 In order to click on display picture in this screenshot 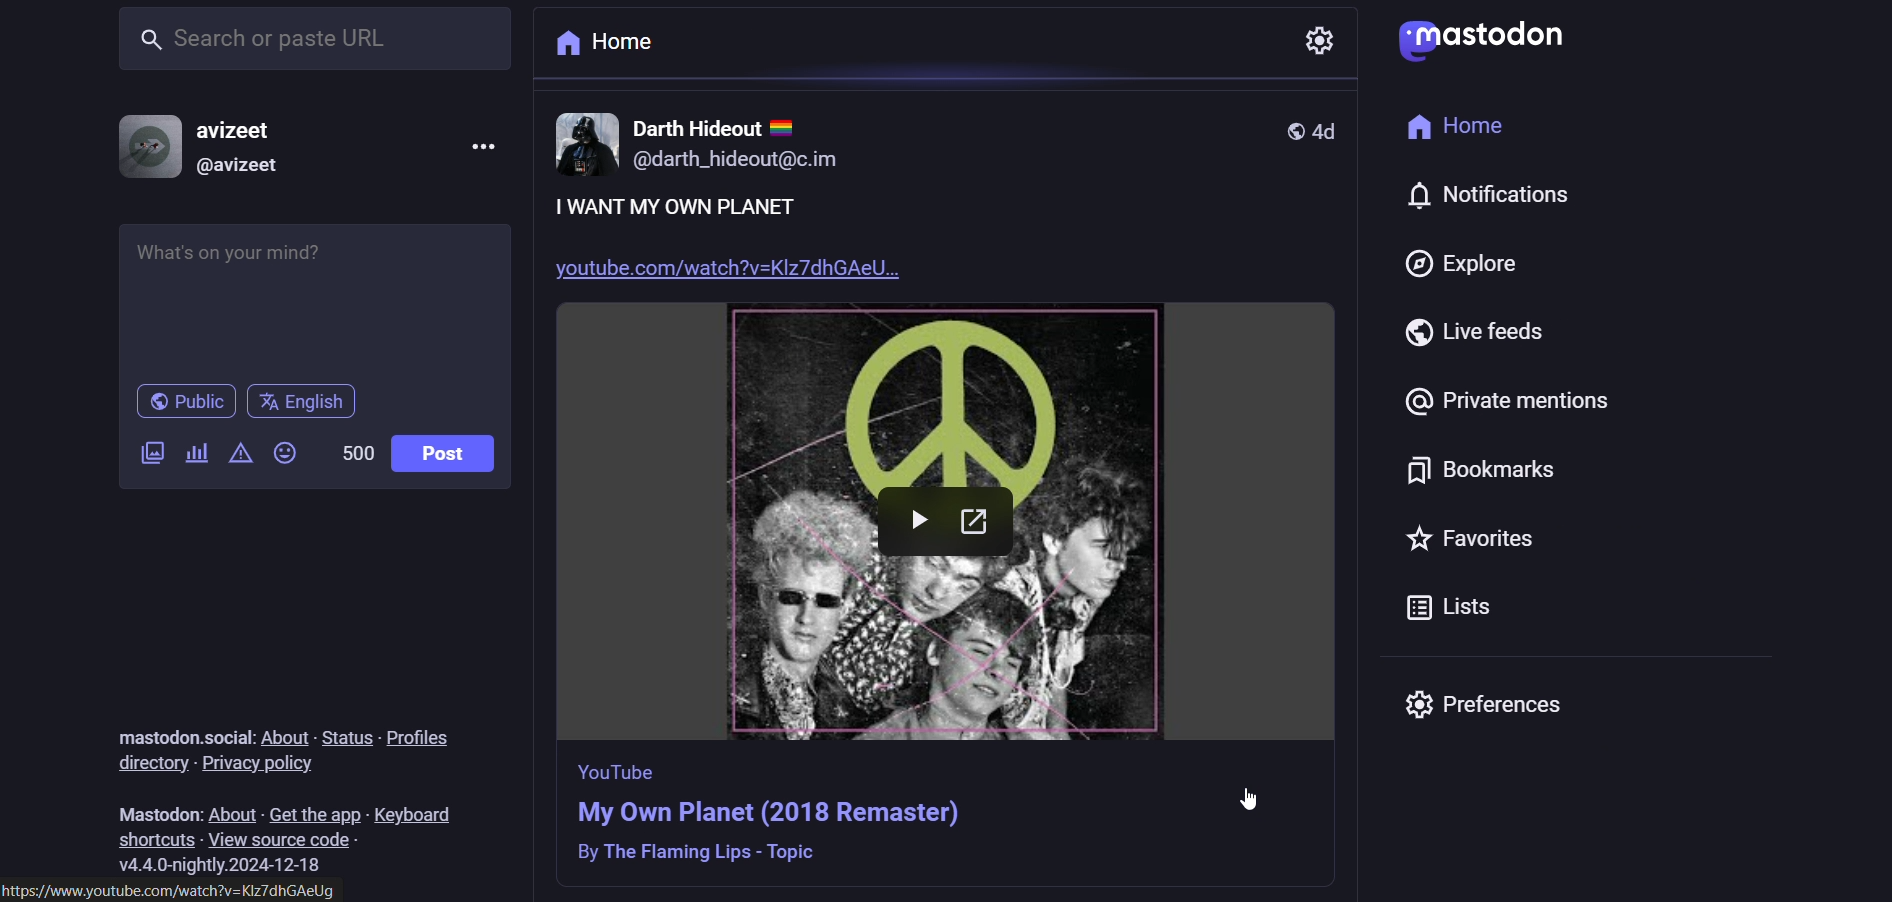, I will do `click(142, 144)`.